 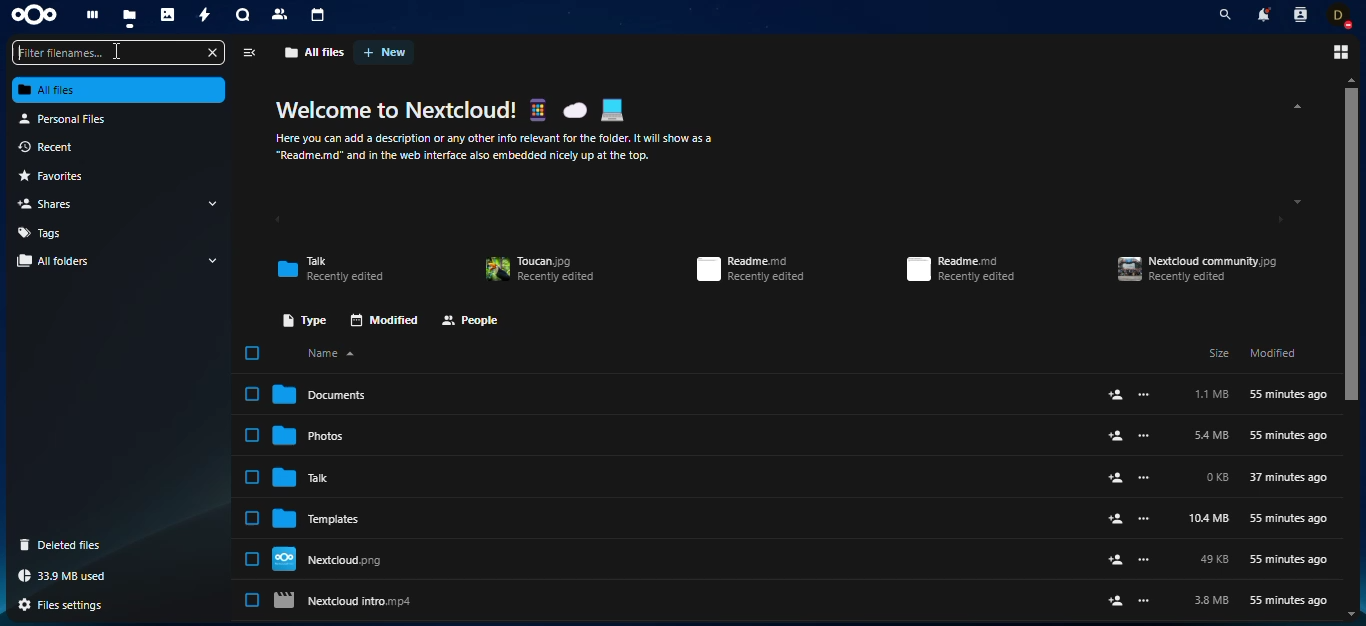 What do you see at coordinates (685, 434) in the screenshot?
I see `Photos` at bounding box center [685, 434].